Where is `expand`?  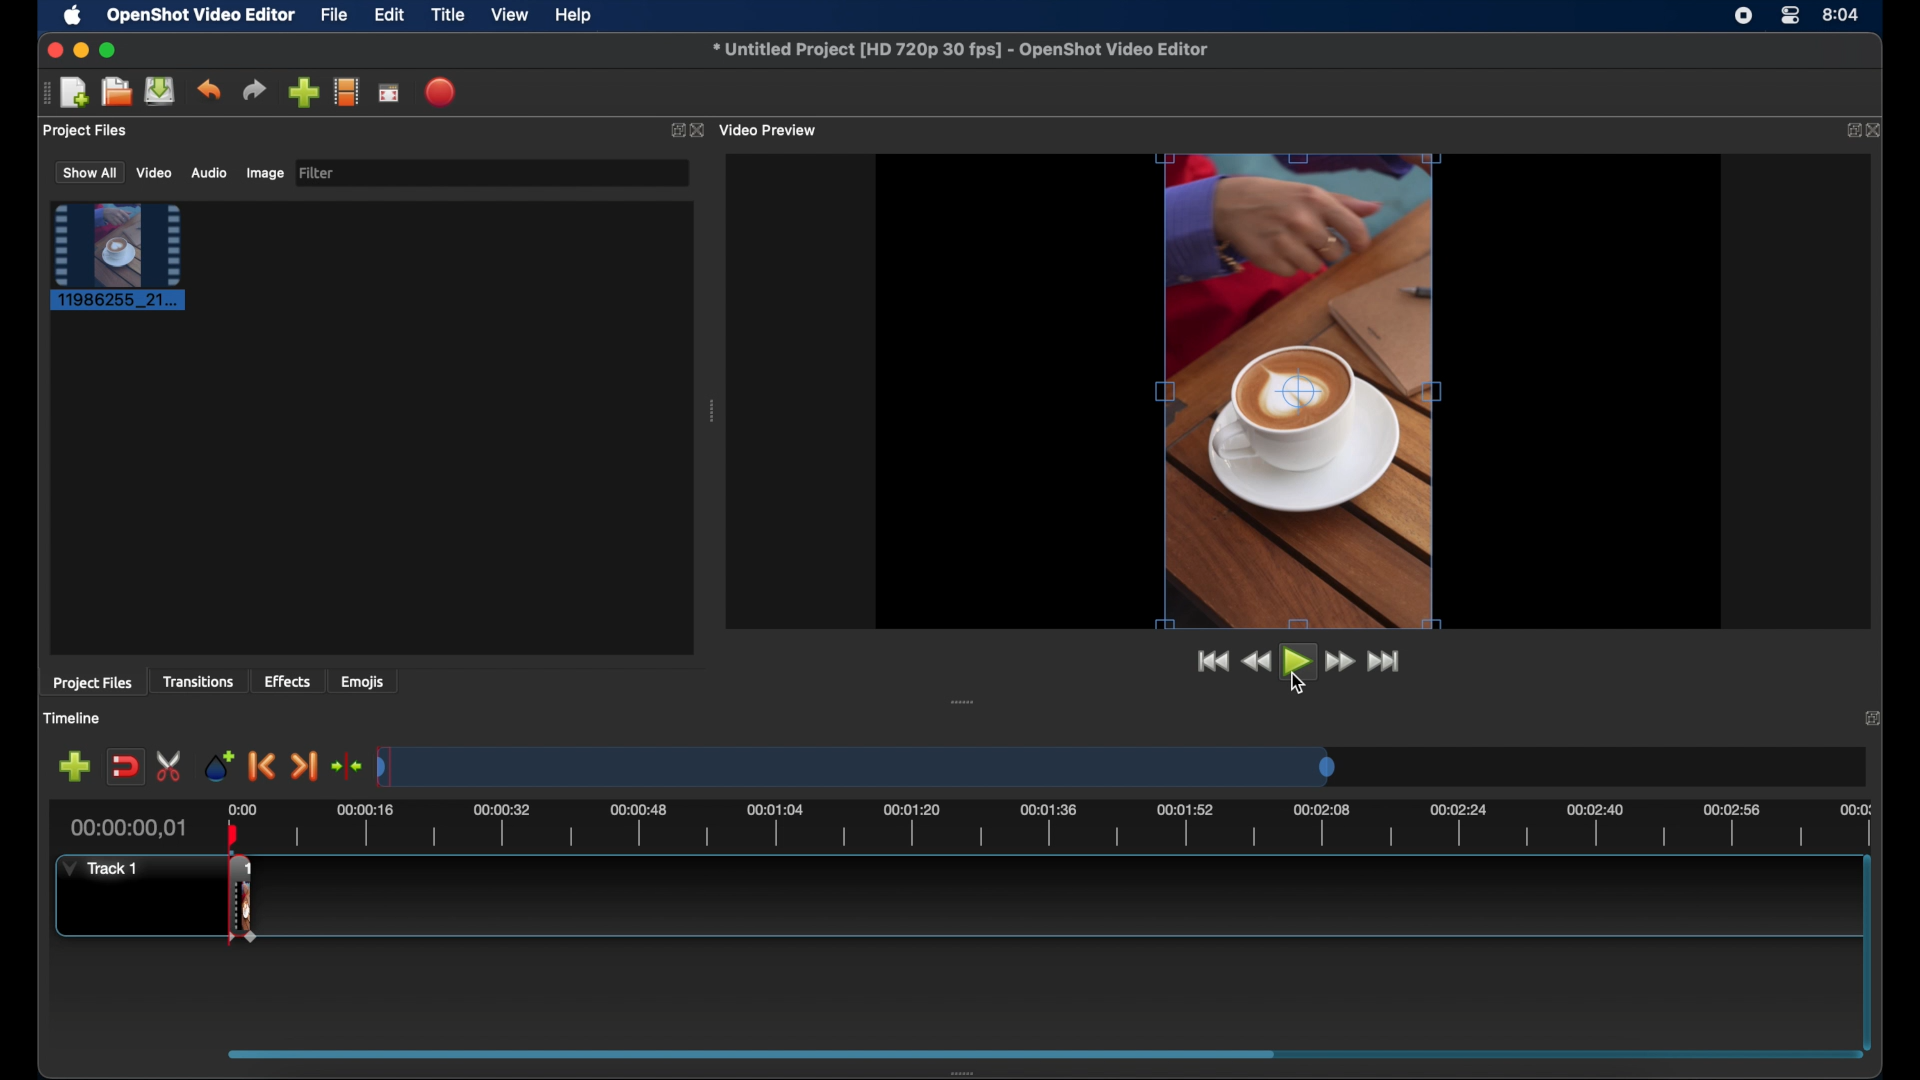
expand is located at coordinates (1848, 131).